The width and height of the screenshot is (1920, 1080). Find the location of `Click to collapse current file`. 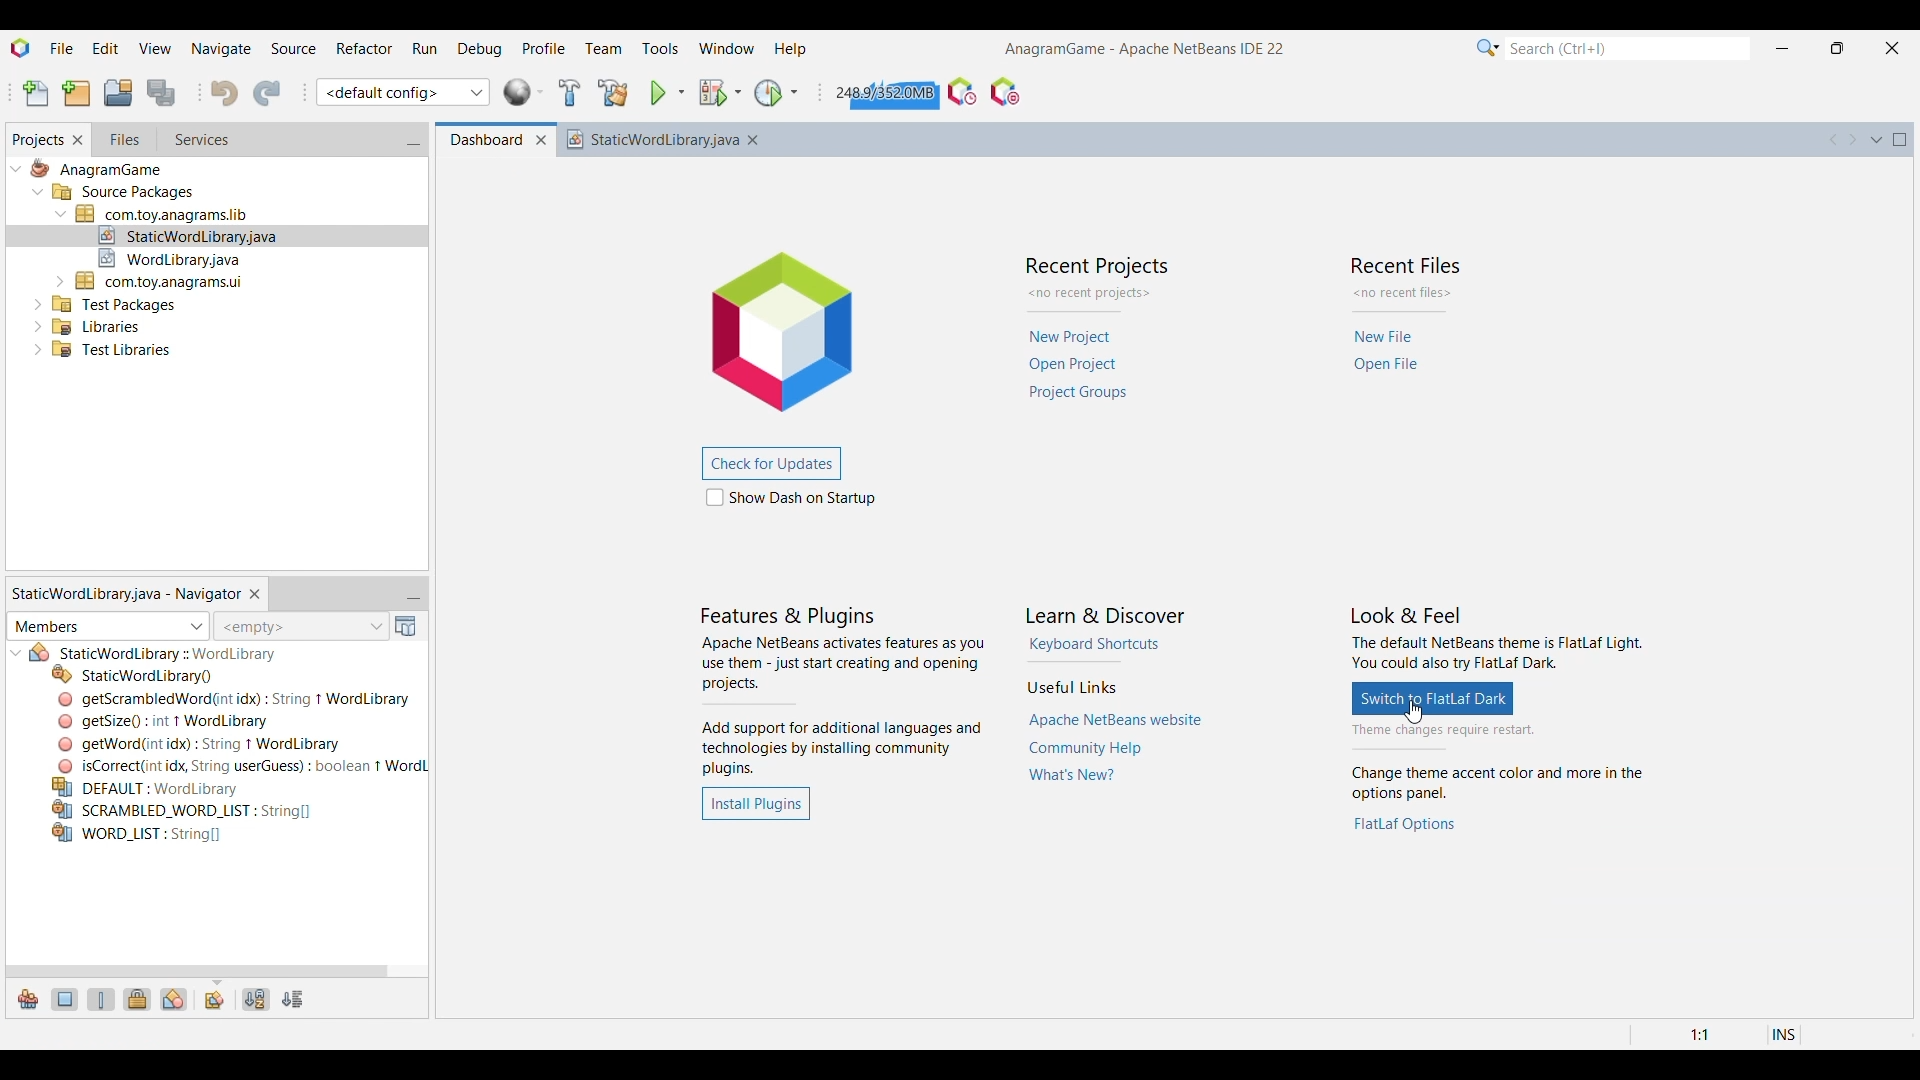

Click to collapse current file is located at coordinates (17, 653).